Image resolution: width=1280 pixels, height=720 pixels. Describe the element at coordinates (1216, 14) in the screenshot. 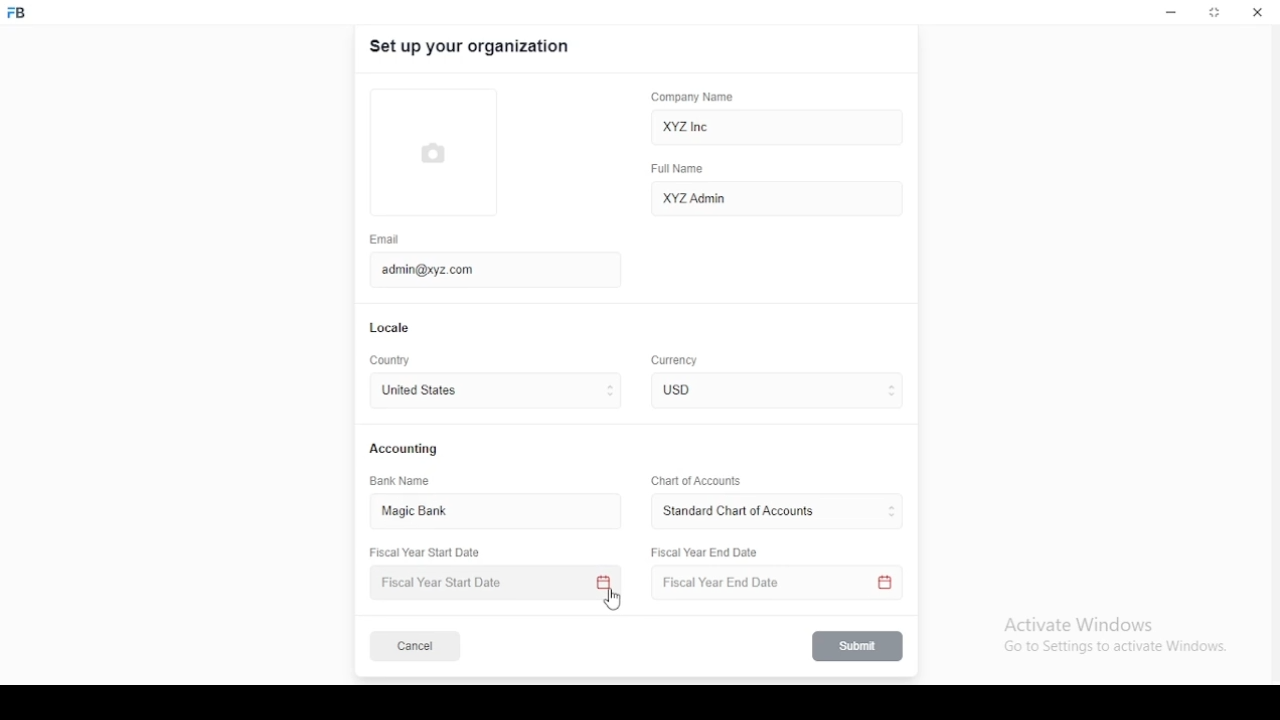

I see `restore` at that location.